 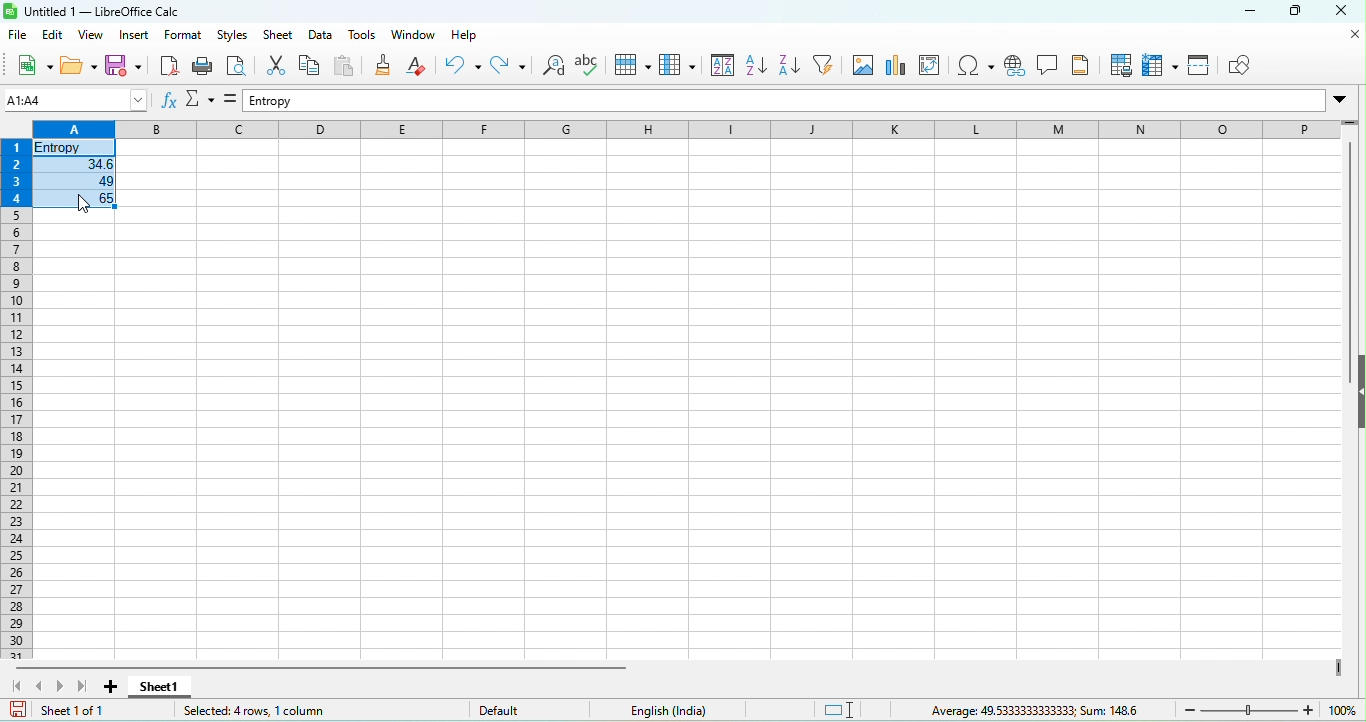 I want to click on scroll to first sheet, so click(x=15, y=683).